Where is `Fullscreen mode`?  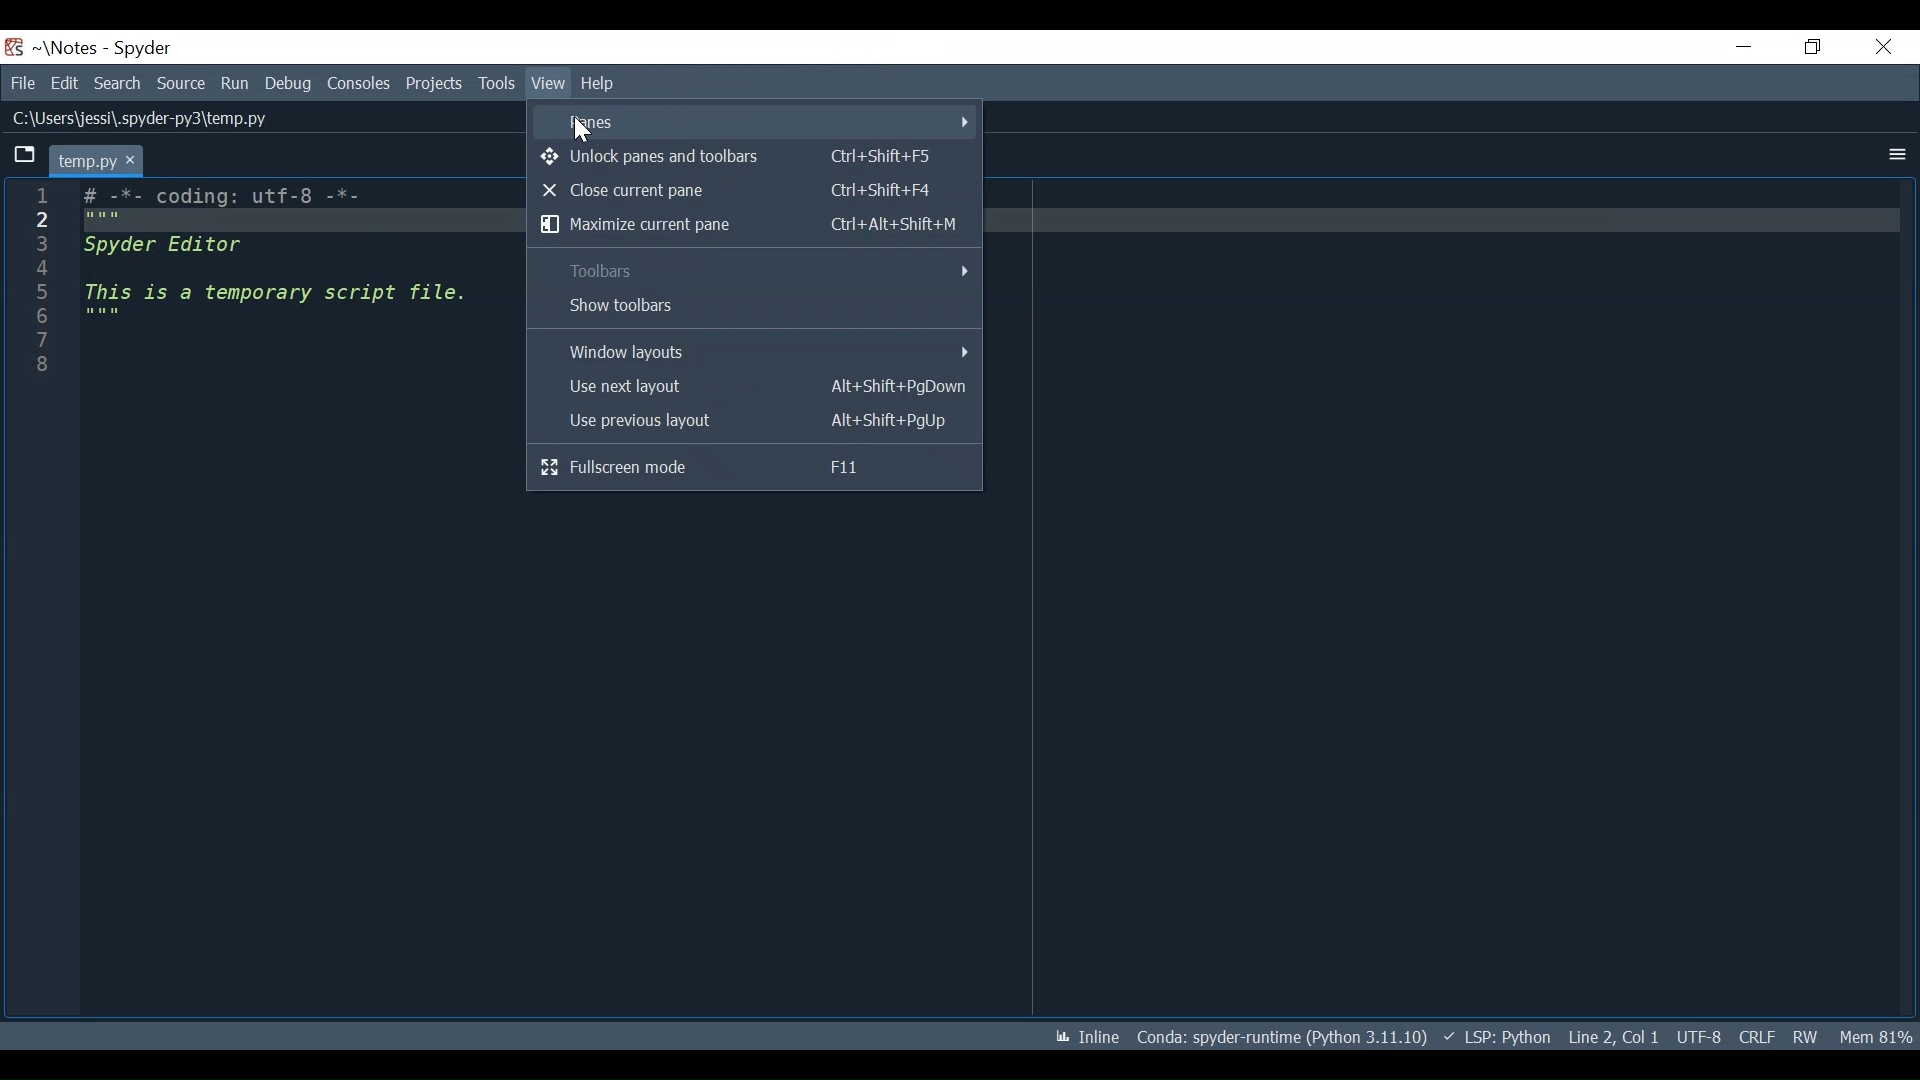
Fullscreen mode is located at coordinates (748, 465).